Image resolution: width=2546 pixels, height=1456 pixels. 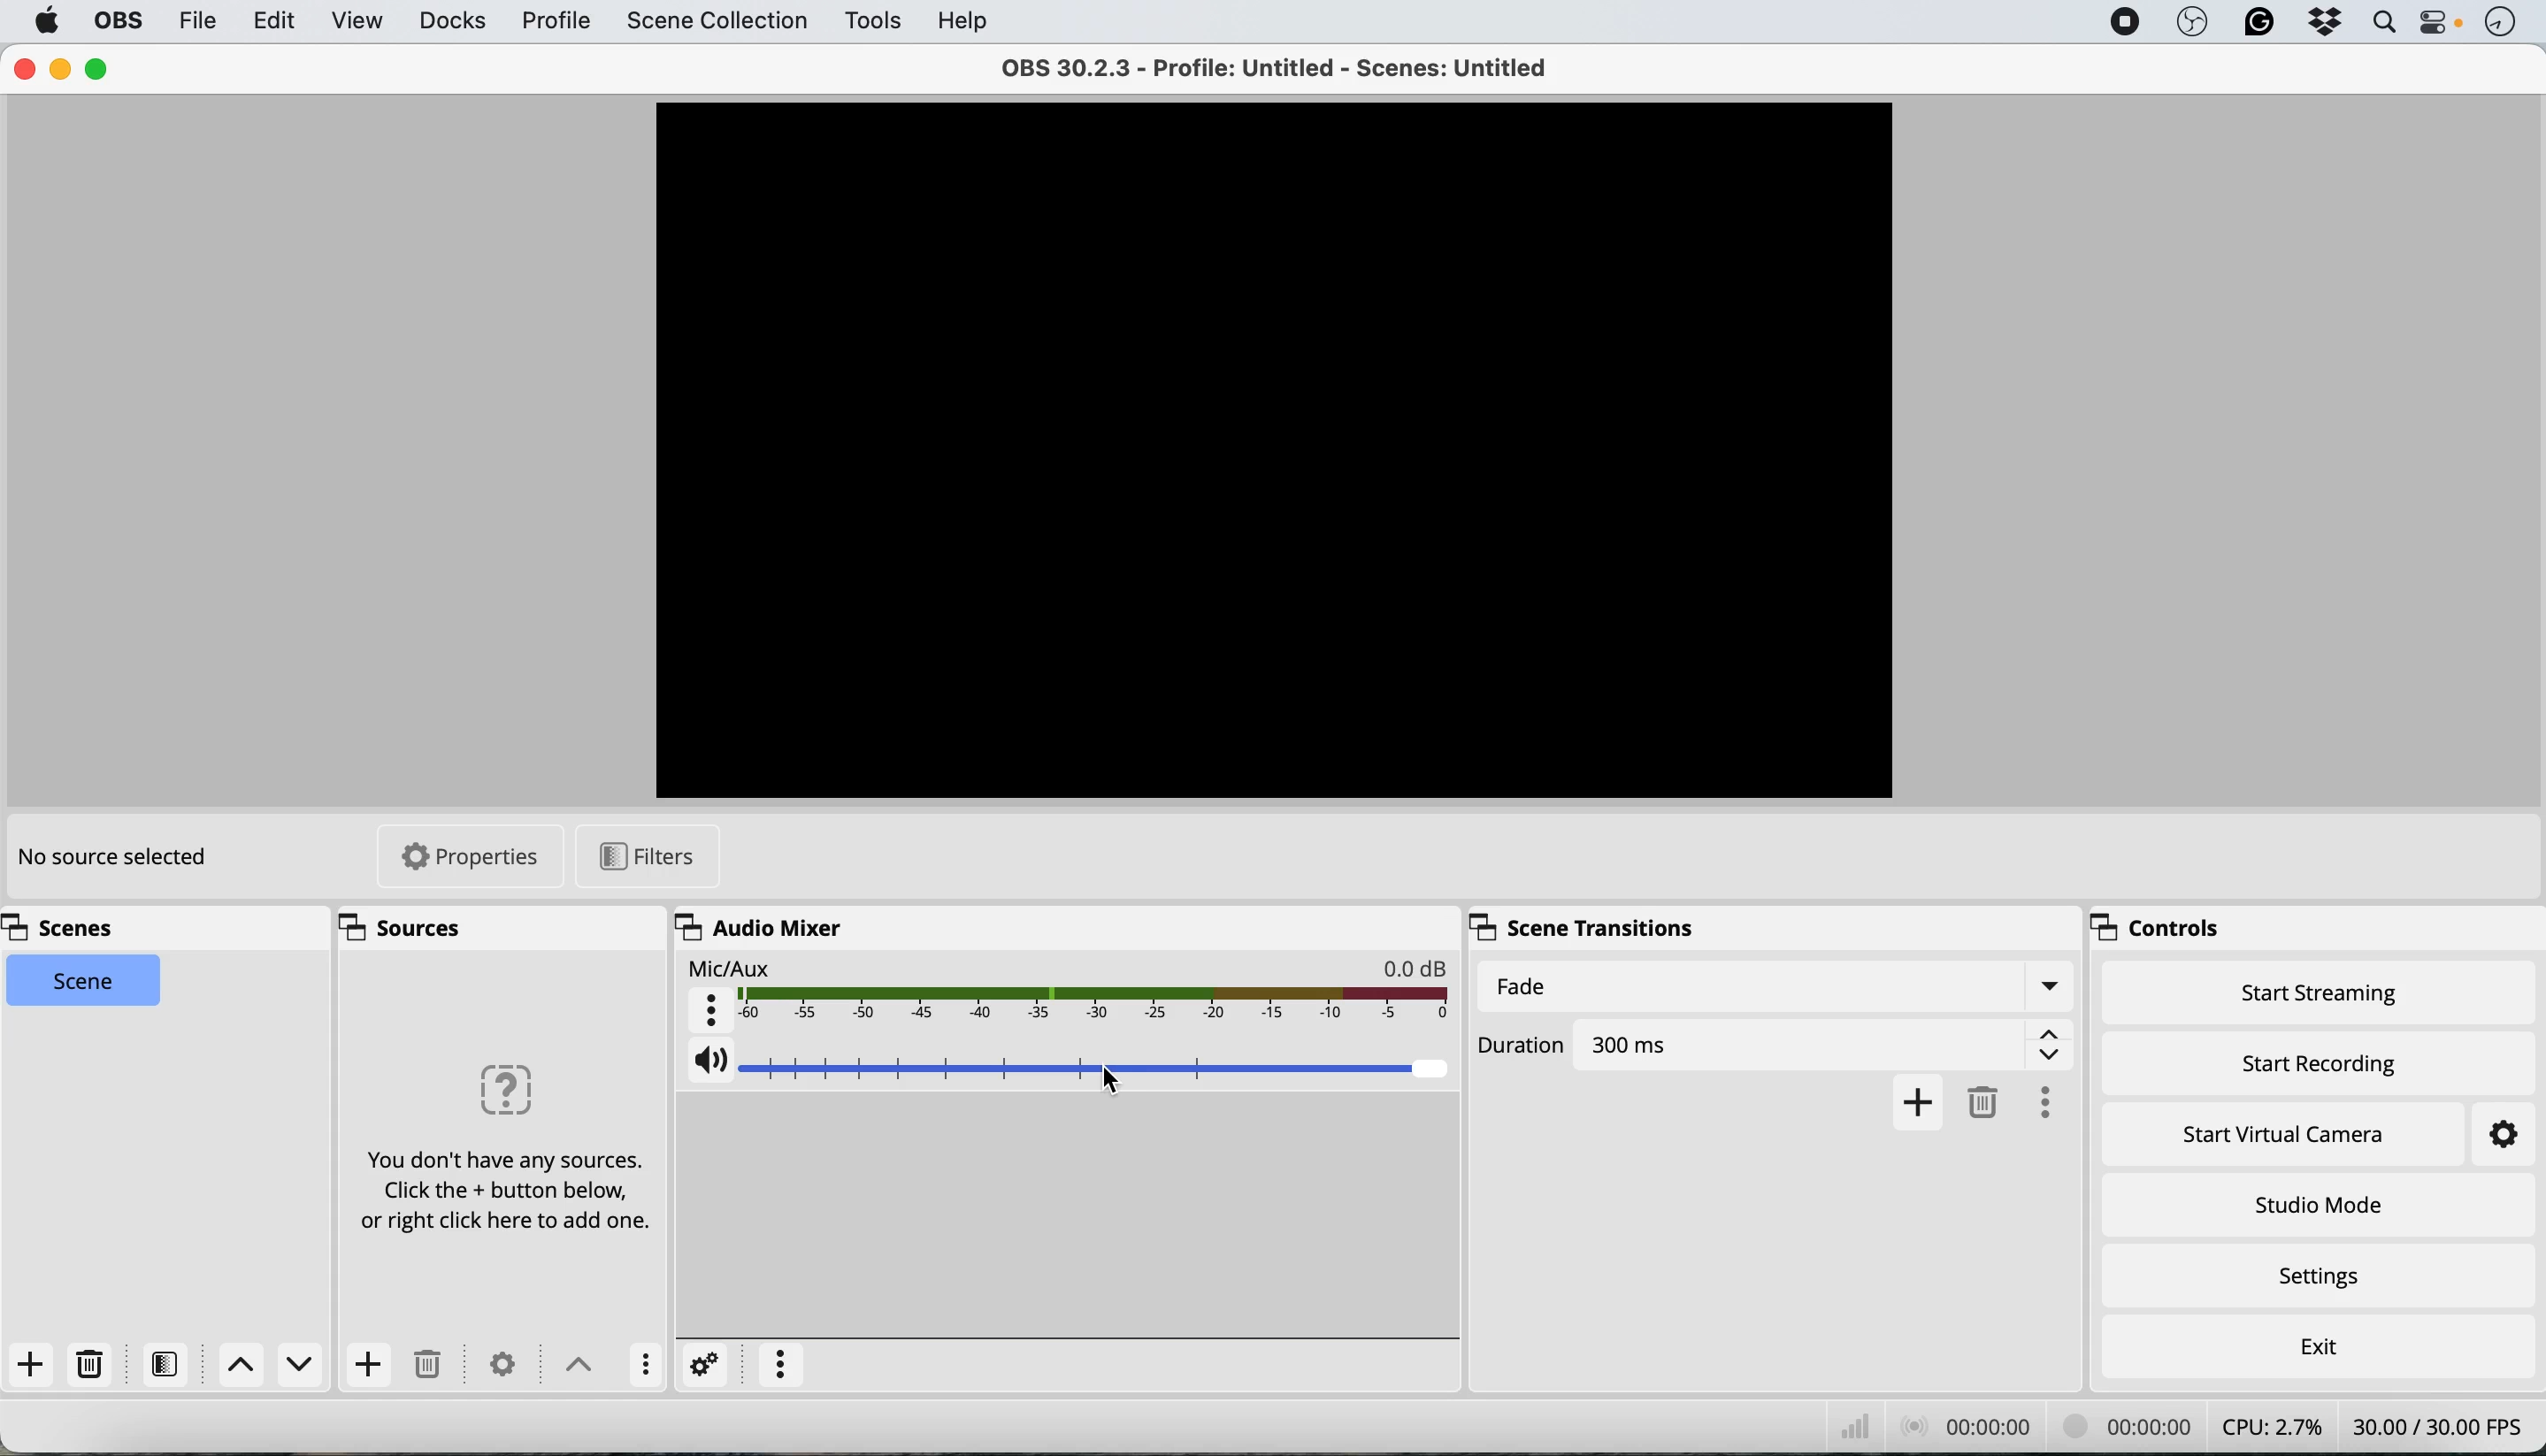 I want to click on studio mode, so click(x=2313, y=1205).